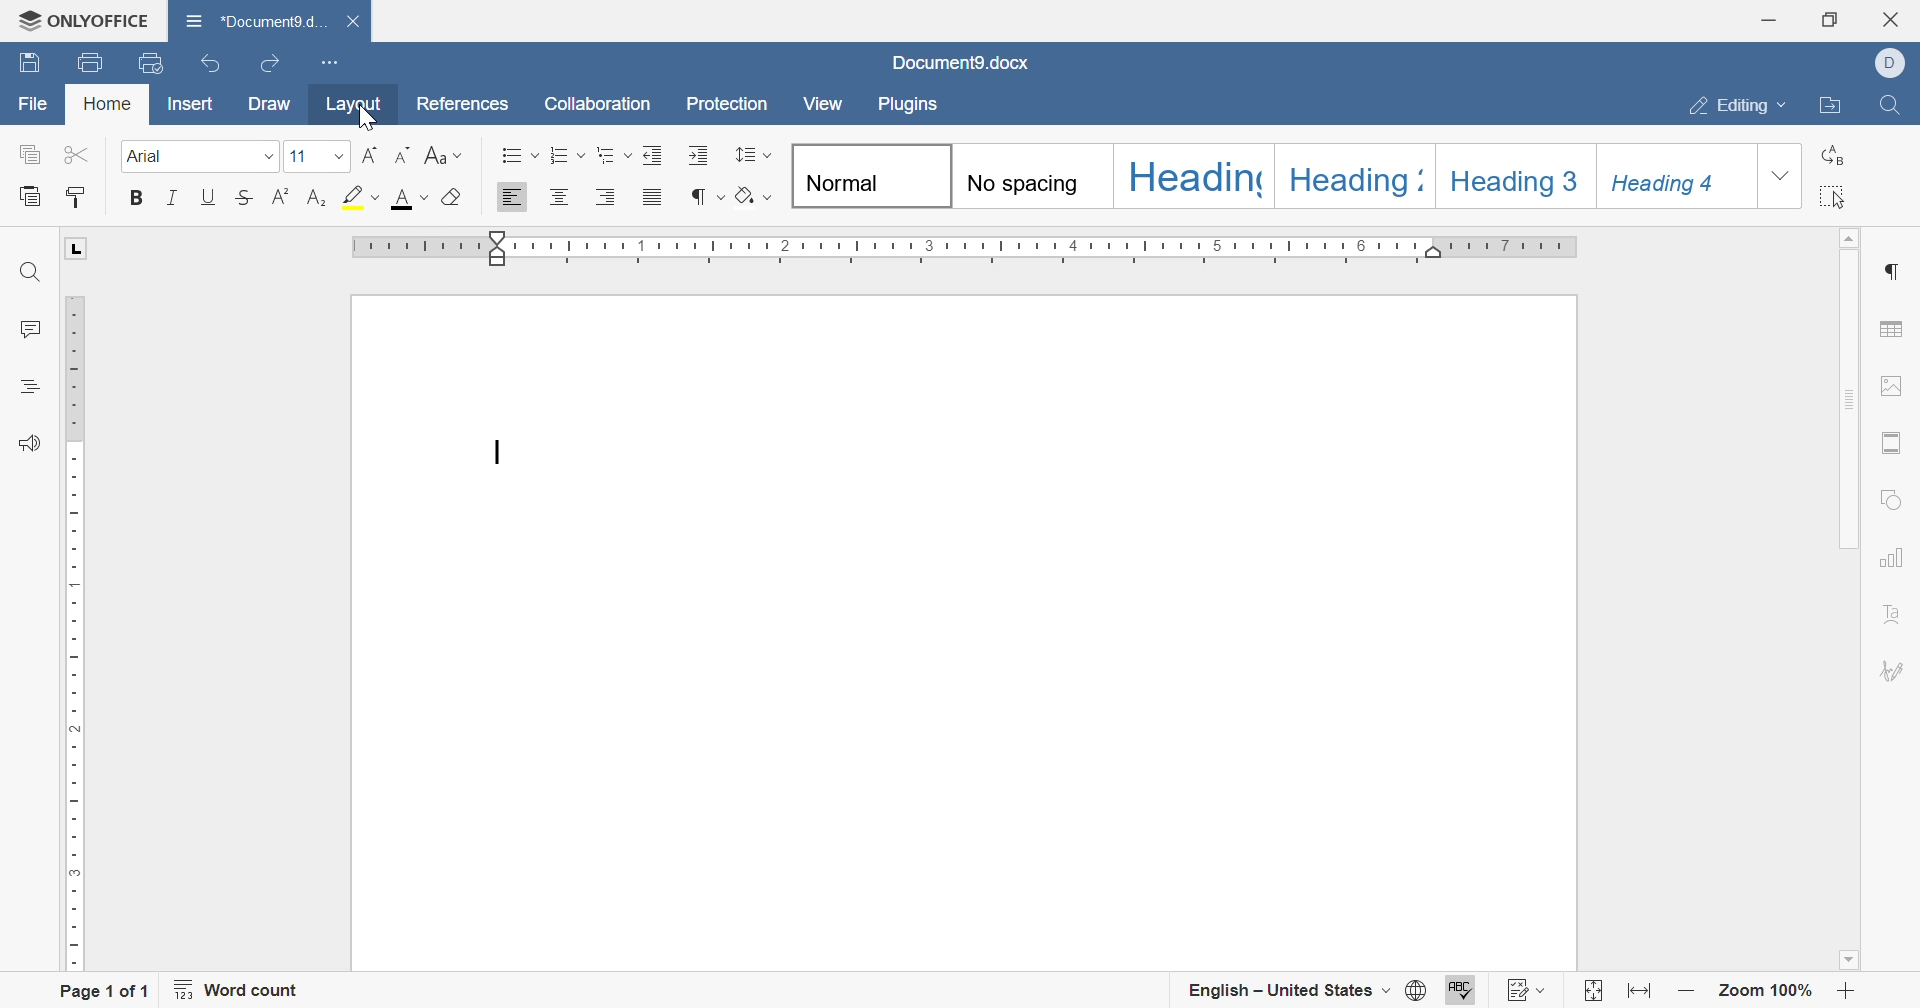 The image size is (1920, 1008). Describe the element at coordinates (1767, 20) in the screenshot. I see `minimize` at that location.